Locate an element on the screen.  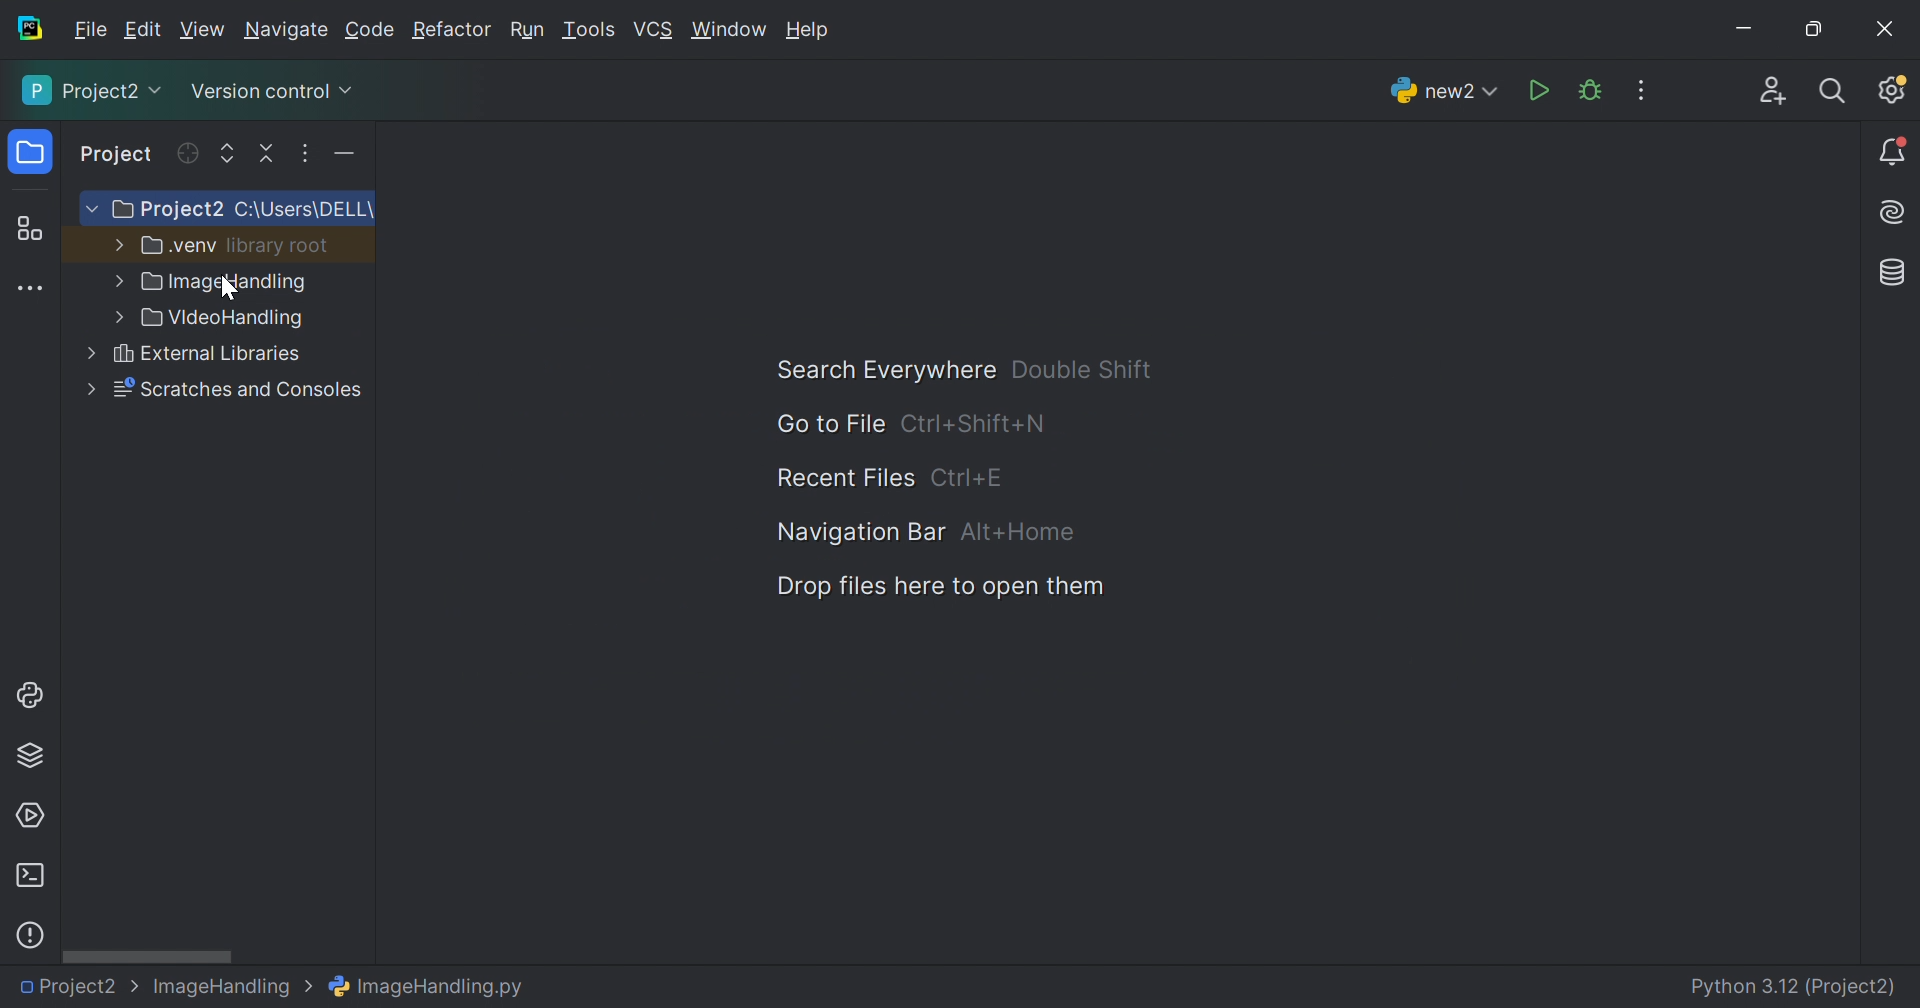
Refresh is located at coordinates (186, 153).